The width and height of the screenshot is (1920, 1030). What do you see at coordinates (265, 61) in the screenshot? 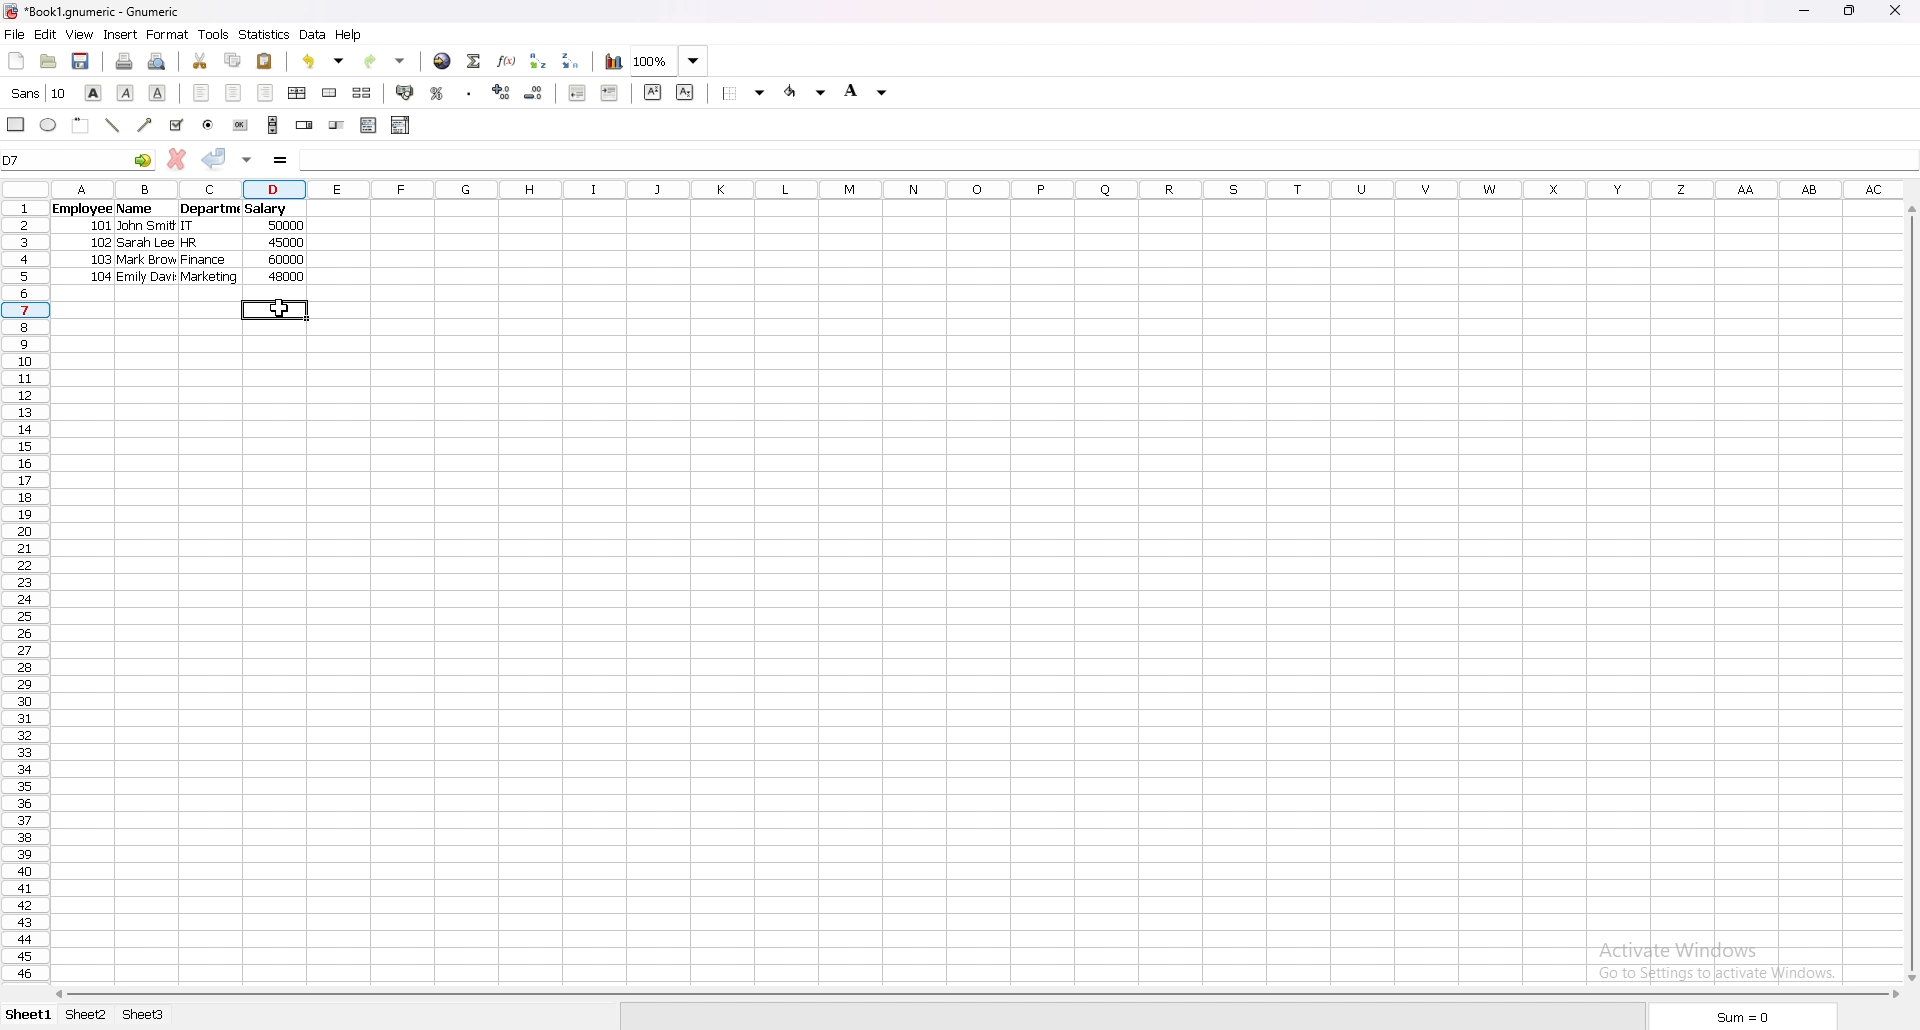
I see `paste` at bounding box center [265, 61].